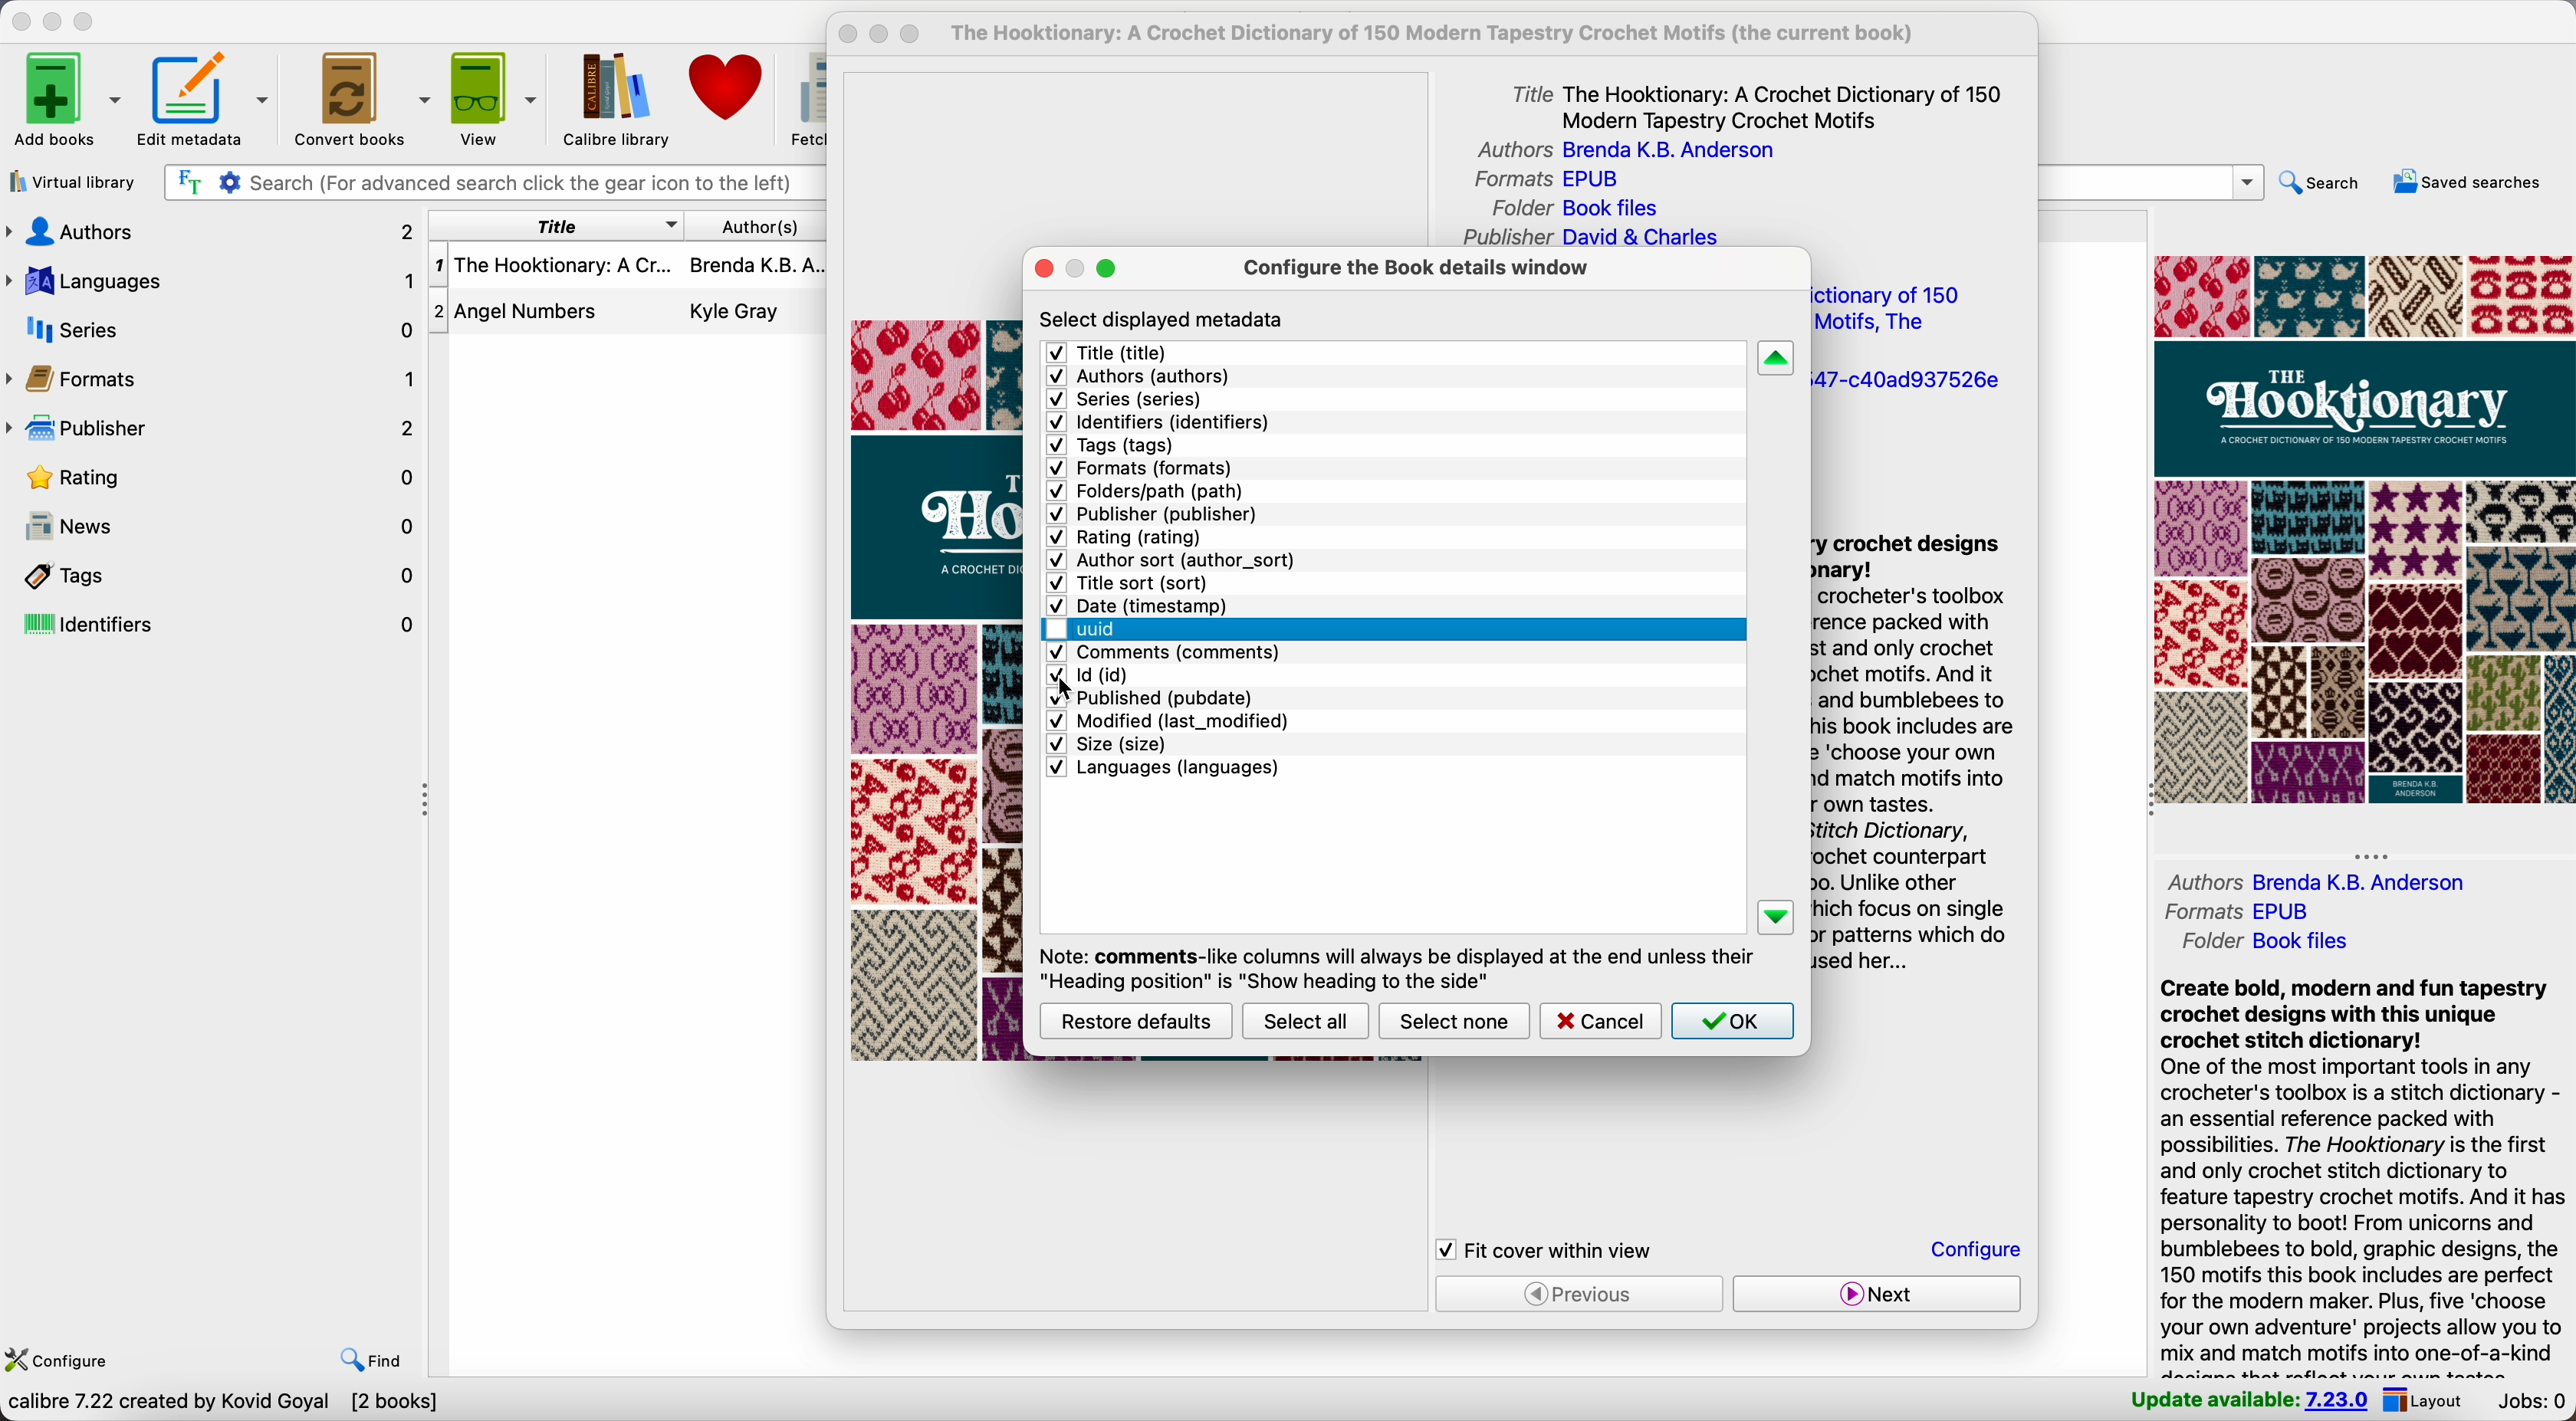 The width and height of the screenshot is (2576, 1421). Describe the element at coordinates (1137, 377) in the screenshot. I see `authors` at that location.